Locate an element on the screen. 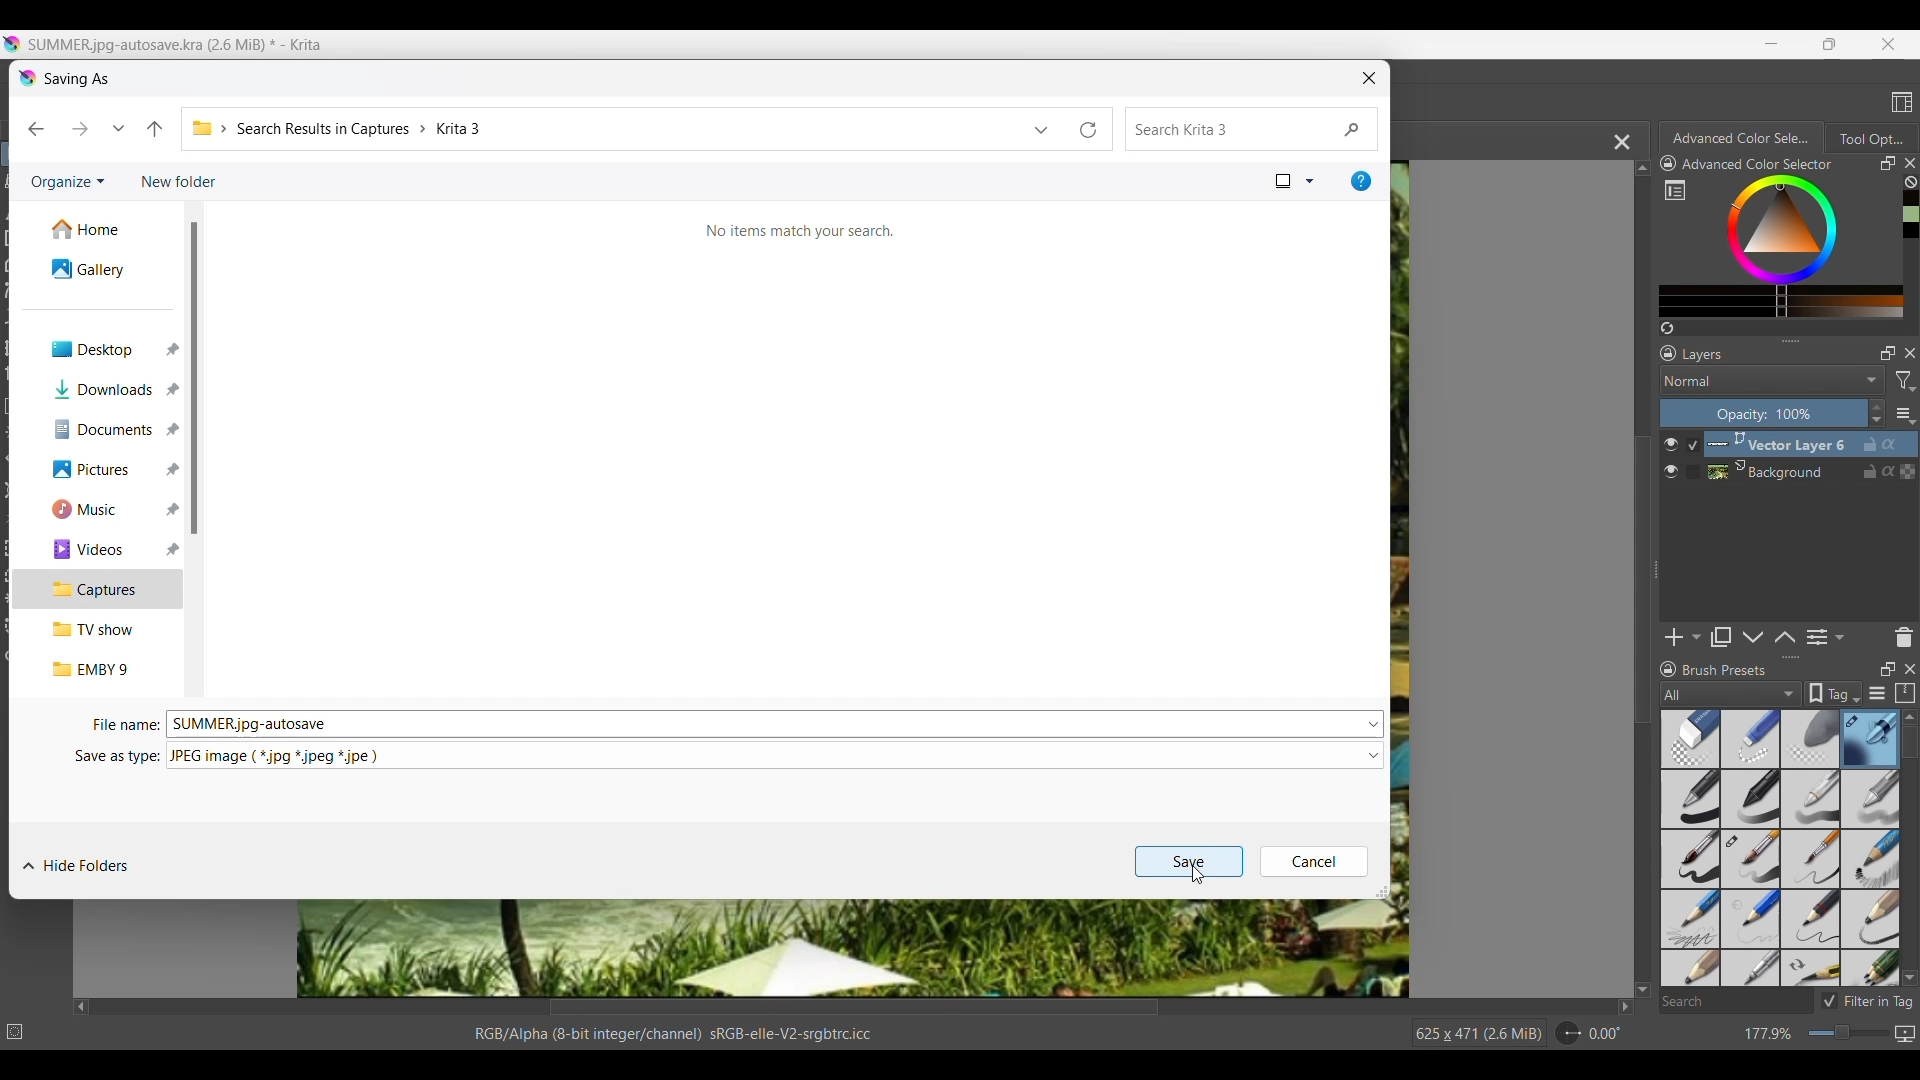 The width and height of the screenshot is (1920, 1080). Current tab is located at coordinates (1737, 137).